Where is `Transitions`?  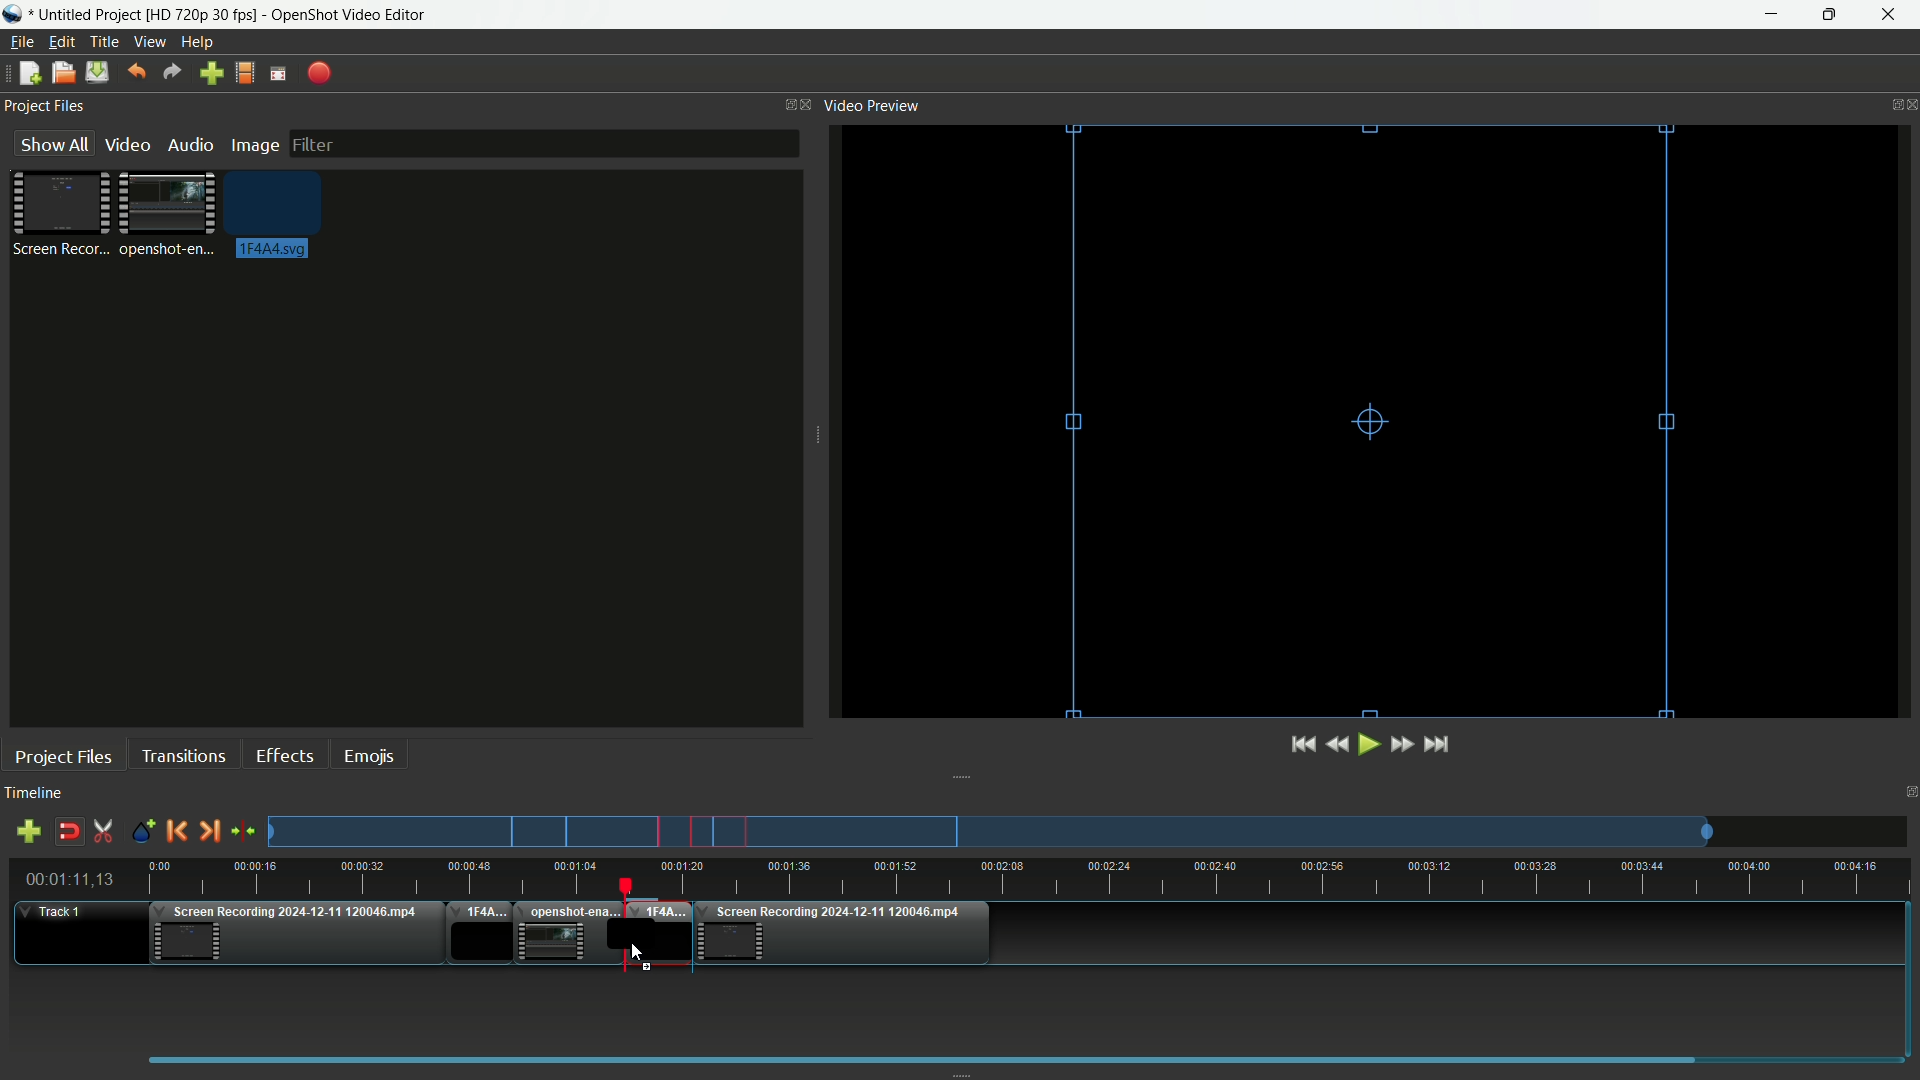
Transitions is located at coordinates (183, 756).